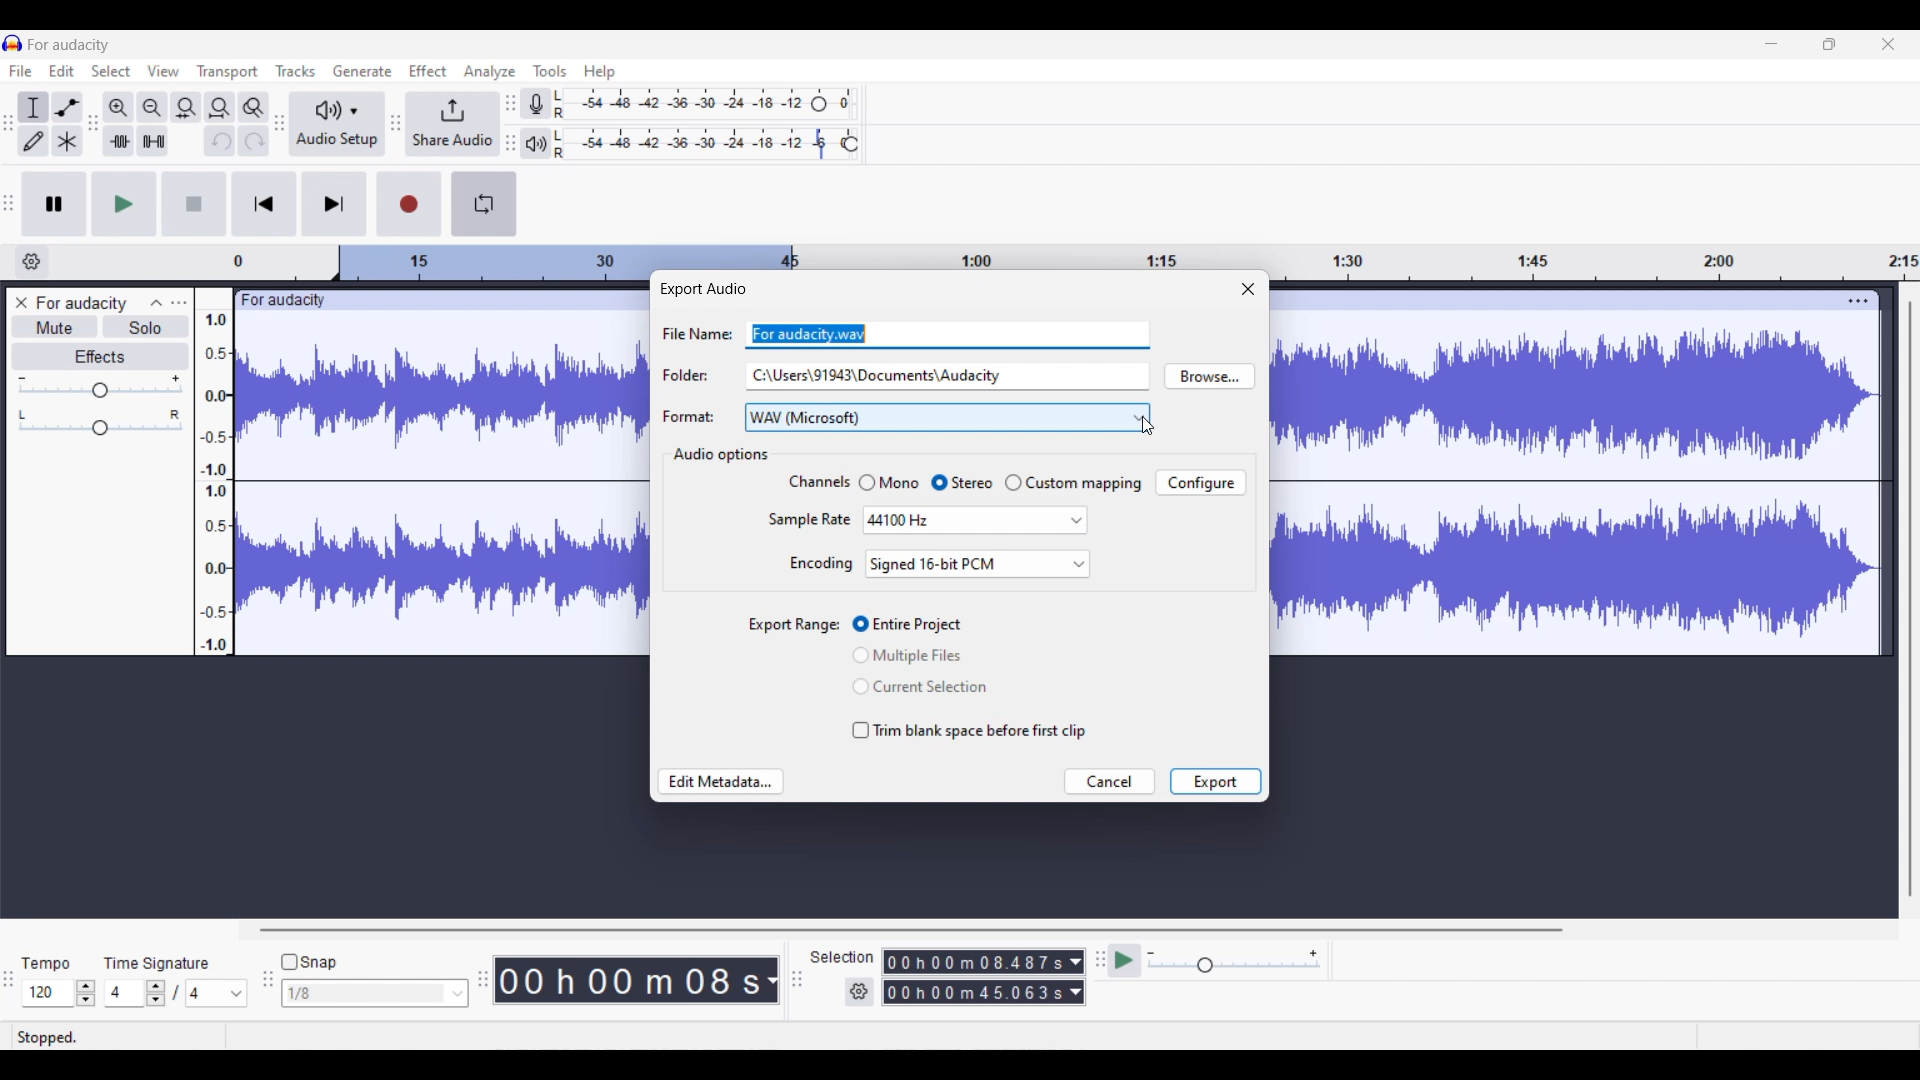 This screenshot has width=1920, height=1080. I want to click on Fit selection to width, so click(185, 109).